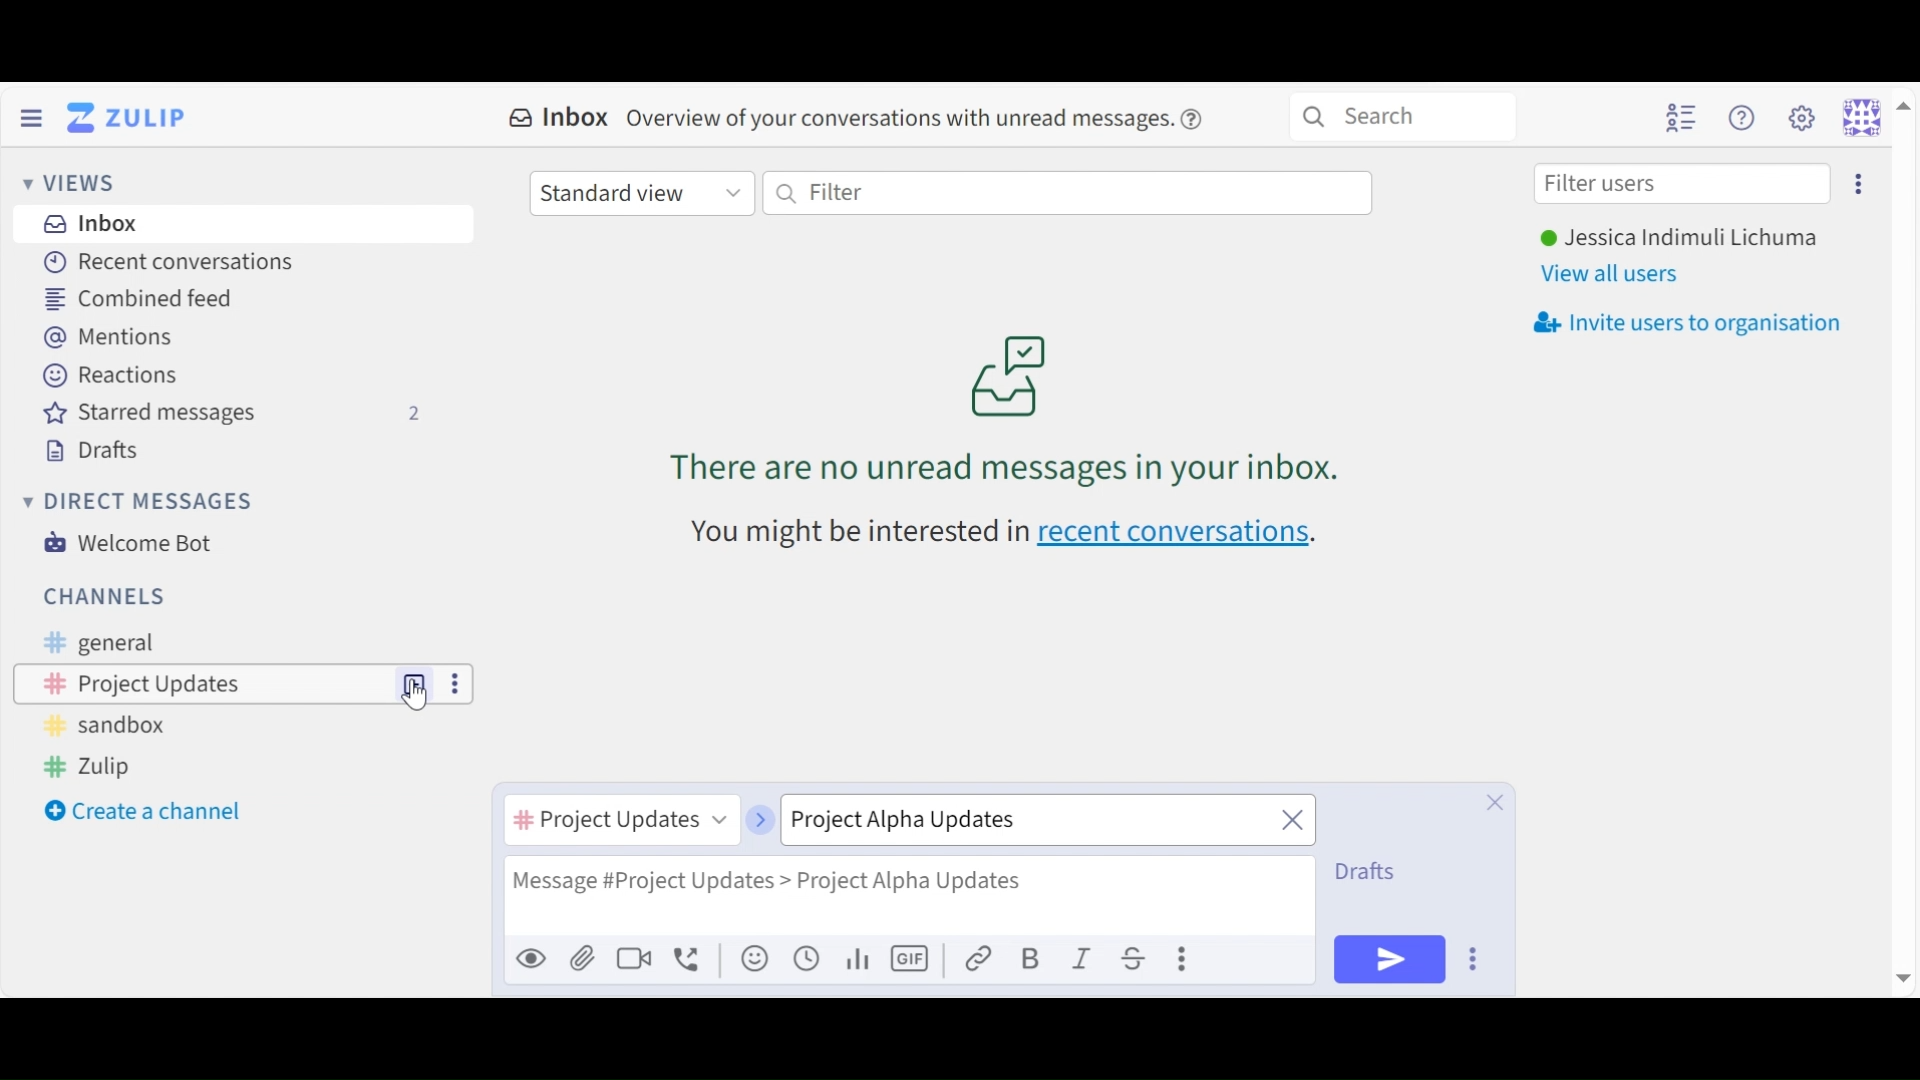 This screenshot has width=1920, height=1080. What do you see at coordinates (640, 195) in the screenshot?
I see `Standard View` at bounding box center [640, 195].